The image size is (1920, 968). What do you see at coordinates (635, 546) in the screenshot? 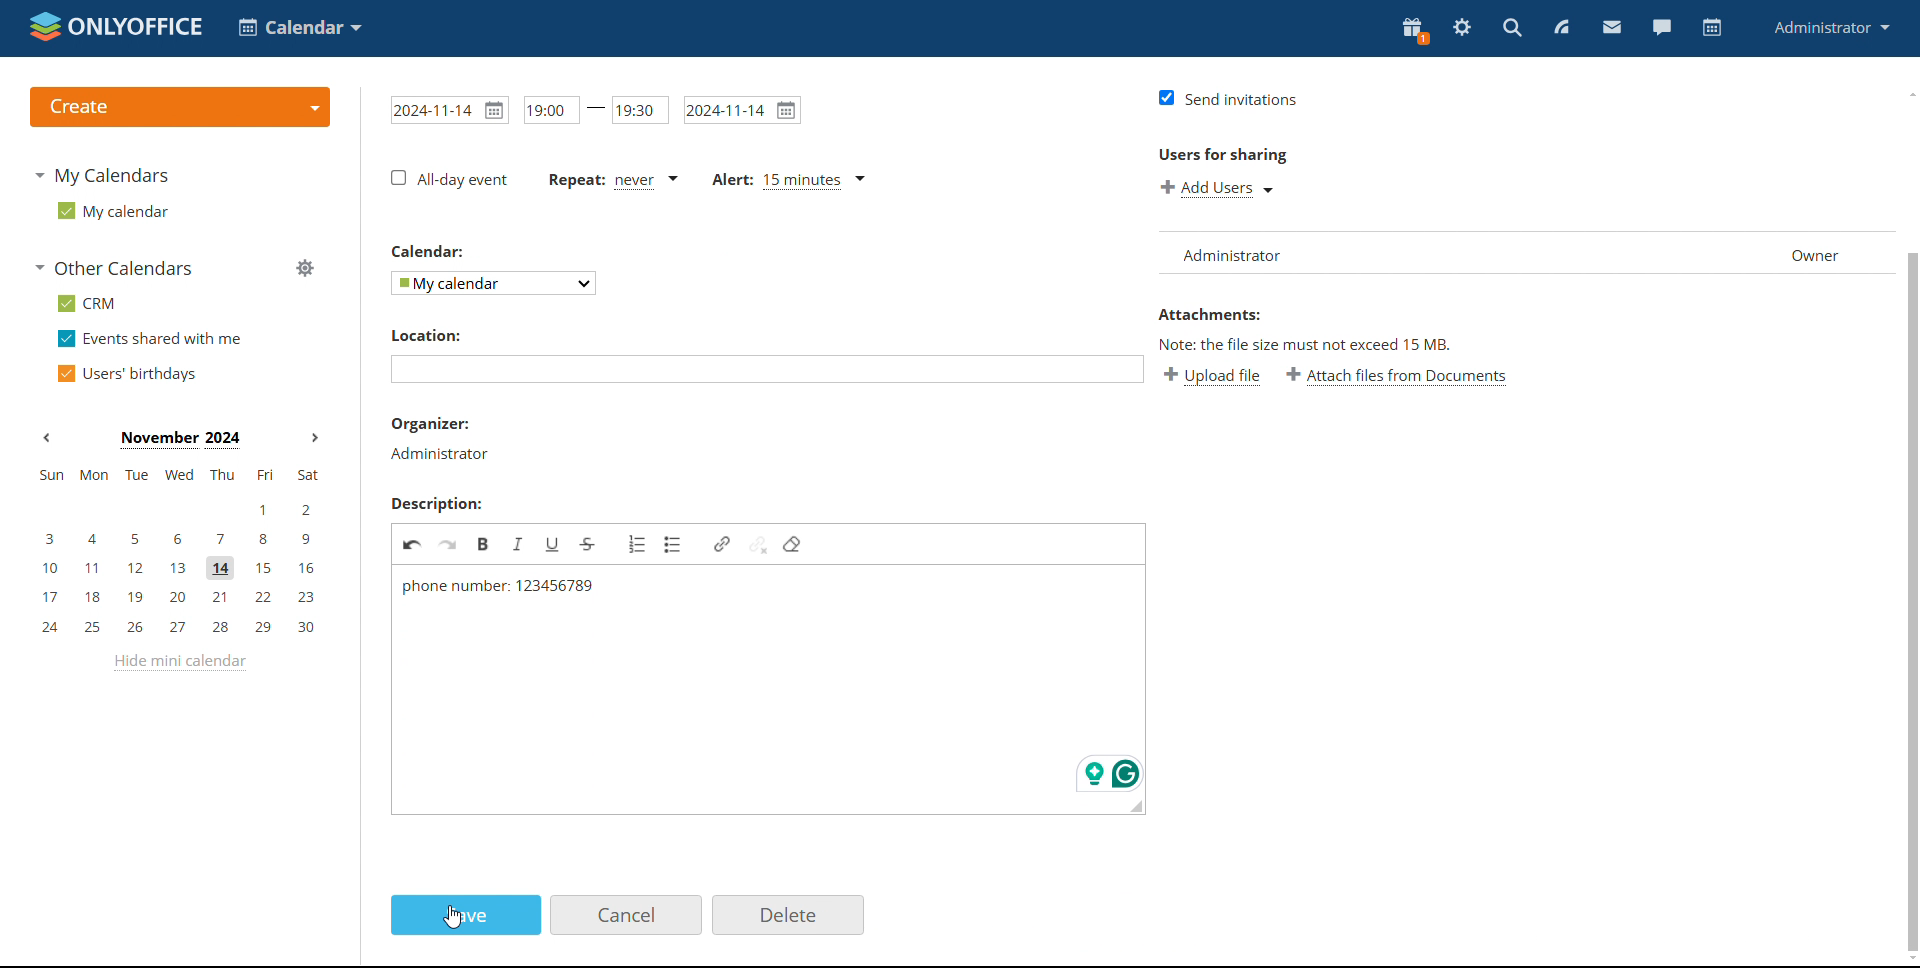
I see `numbered list` at bounding box center [635, 546].